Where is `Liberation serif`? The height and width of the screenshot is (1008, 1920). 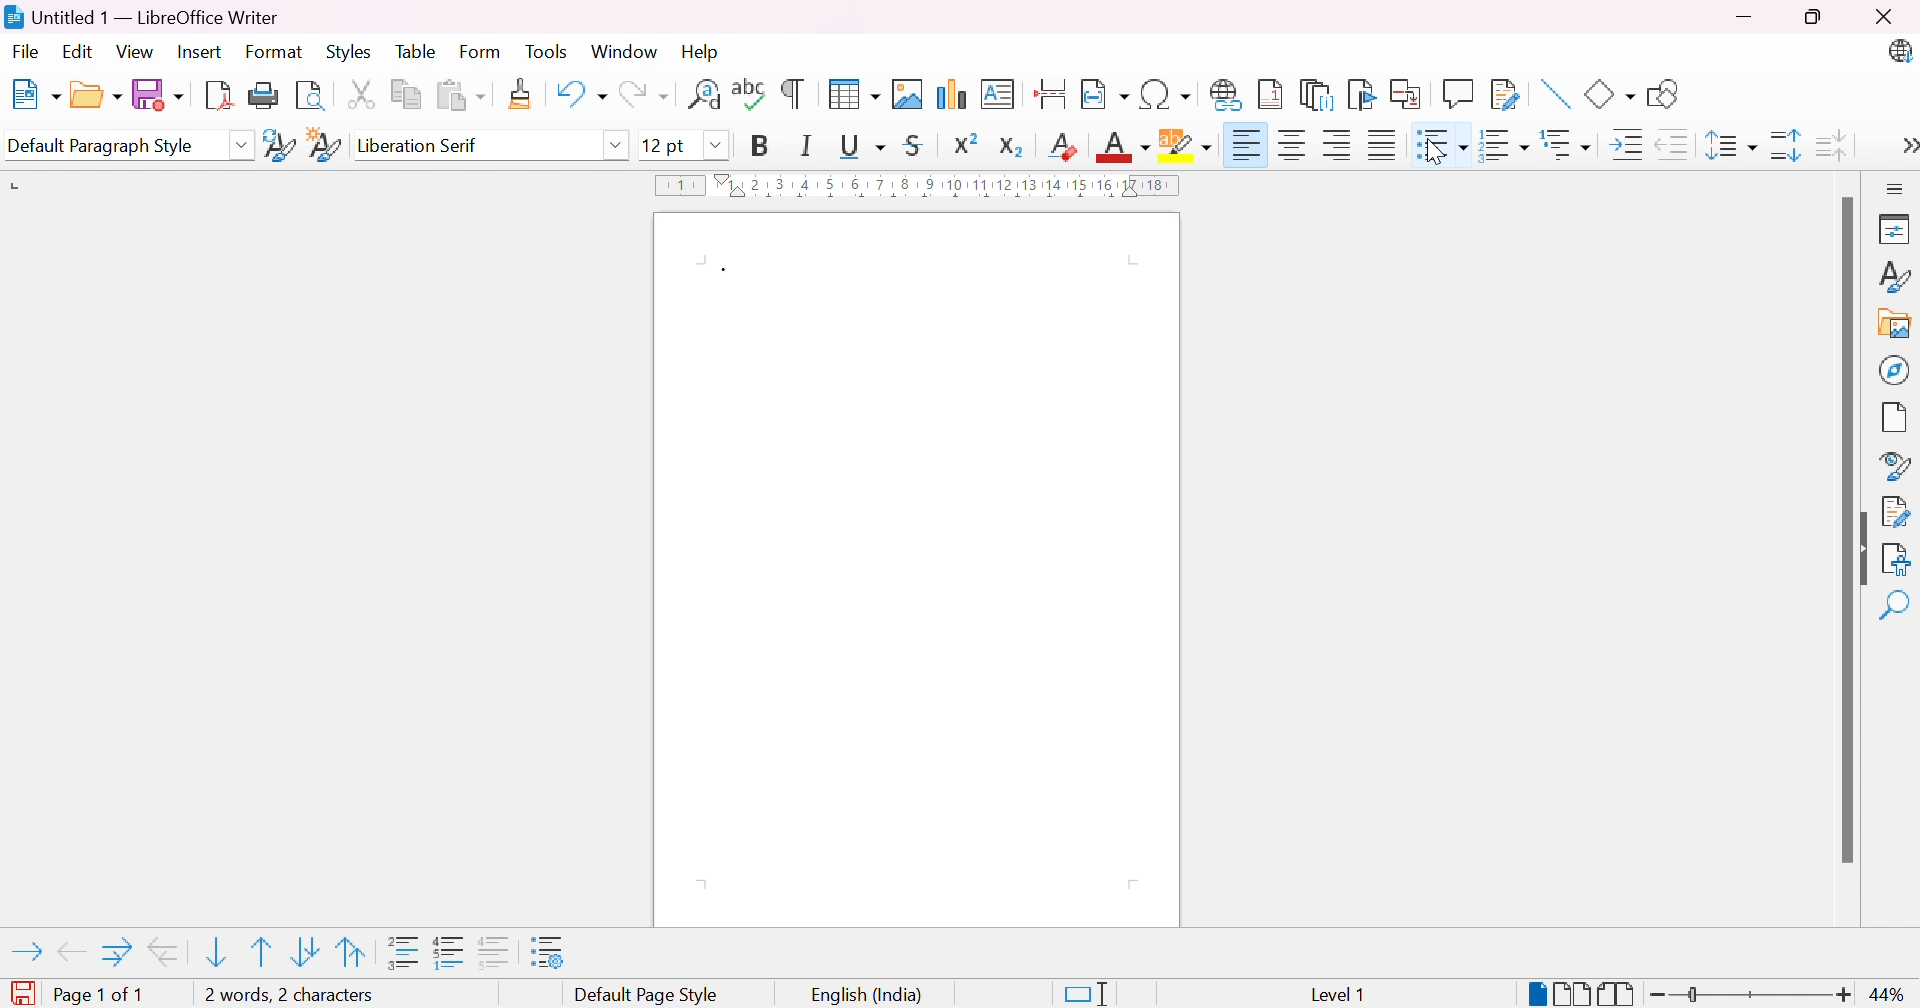 Liberation serif is located at coordinates (418, 144).